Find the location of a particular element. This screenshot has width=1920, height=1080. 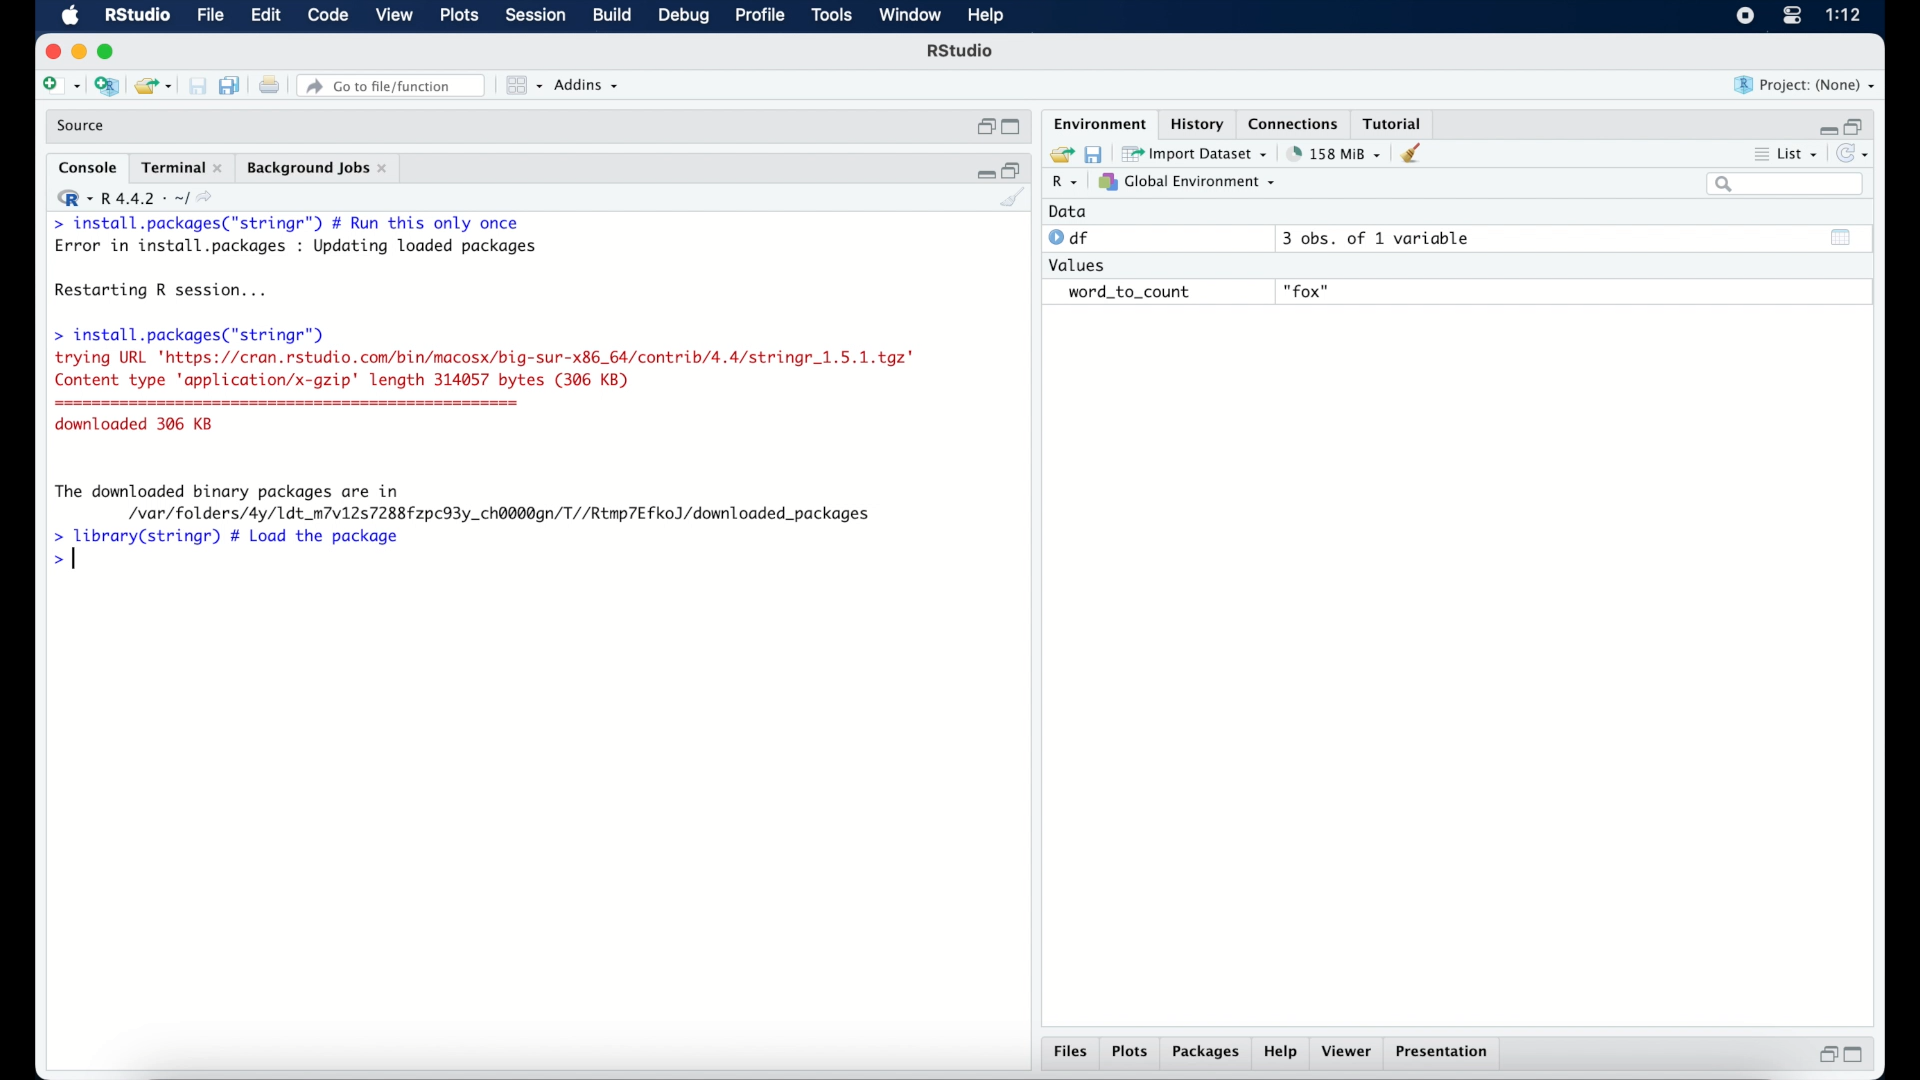

addins is located at coordinates (587, 85).